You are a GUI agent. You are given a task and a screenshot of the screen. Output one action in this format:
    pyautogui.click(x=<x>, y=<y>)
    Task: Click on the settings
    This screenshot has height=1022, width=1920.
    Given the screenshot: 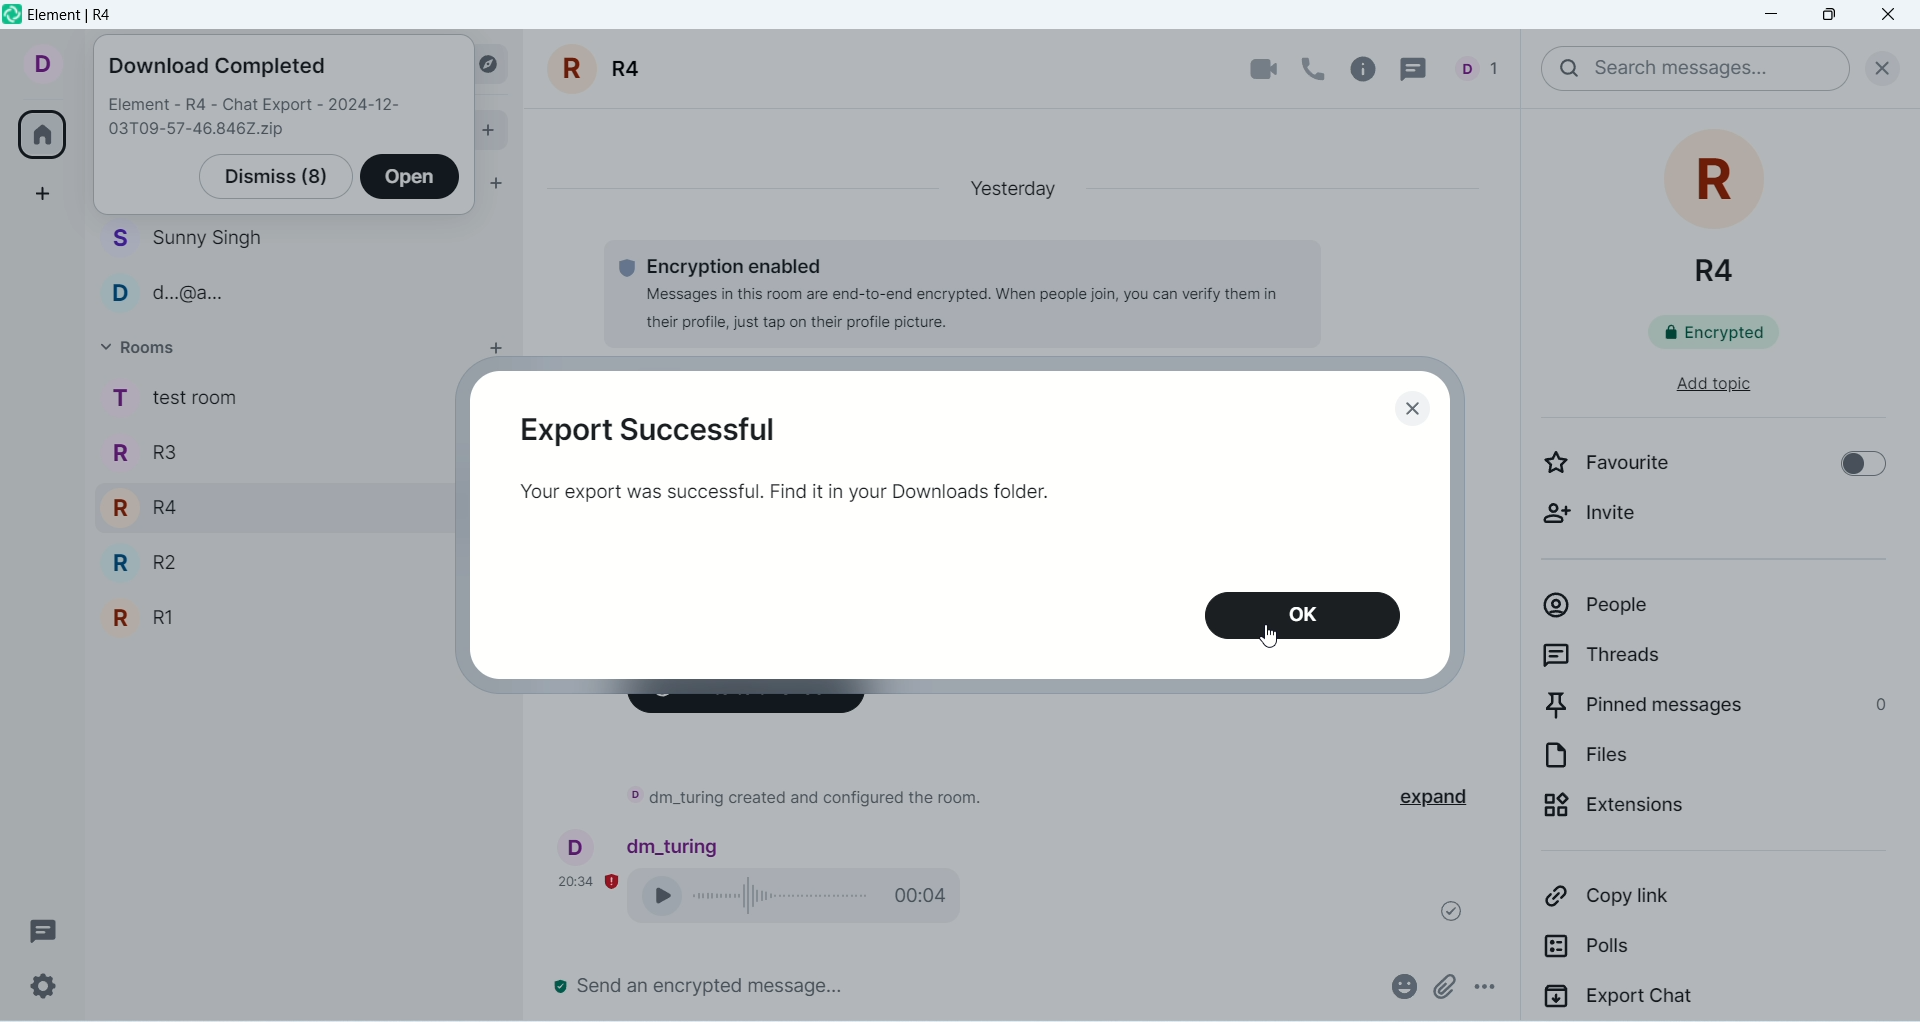 What is the action you would take?
    pyautogui.click(x=41, y=987)
    